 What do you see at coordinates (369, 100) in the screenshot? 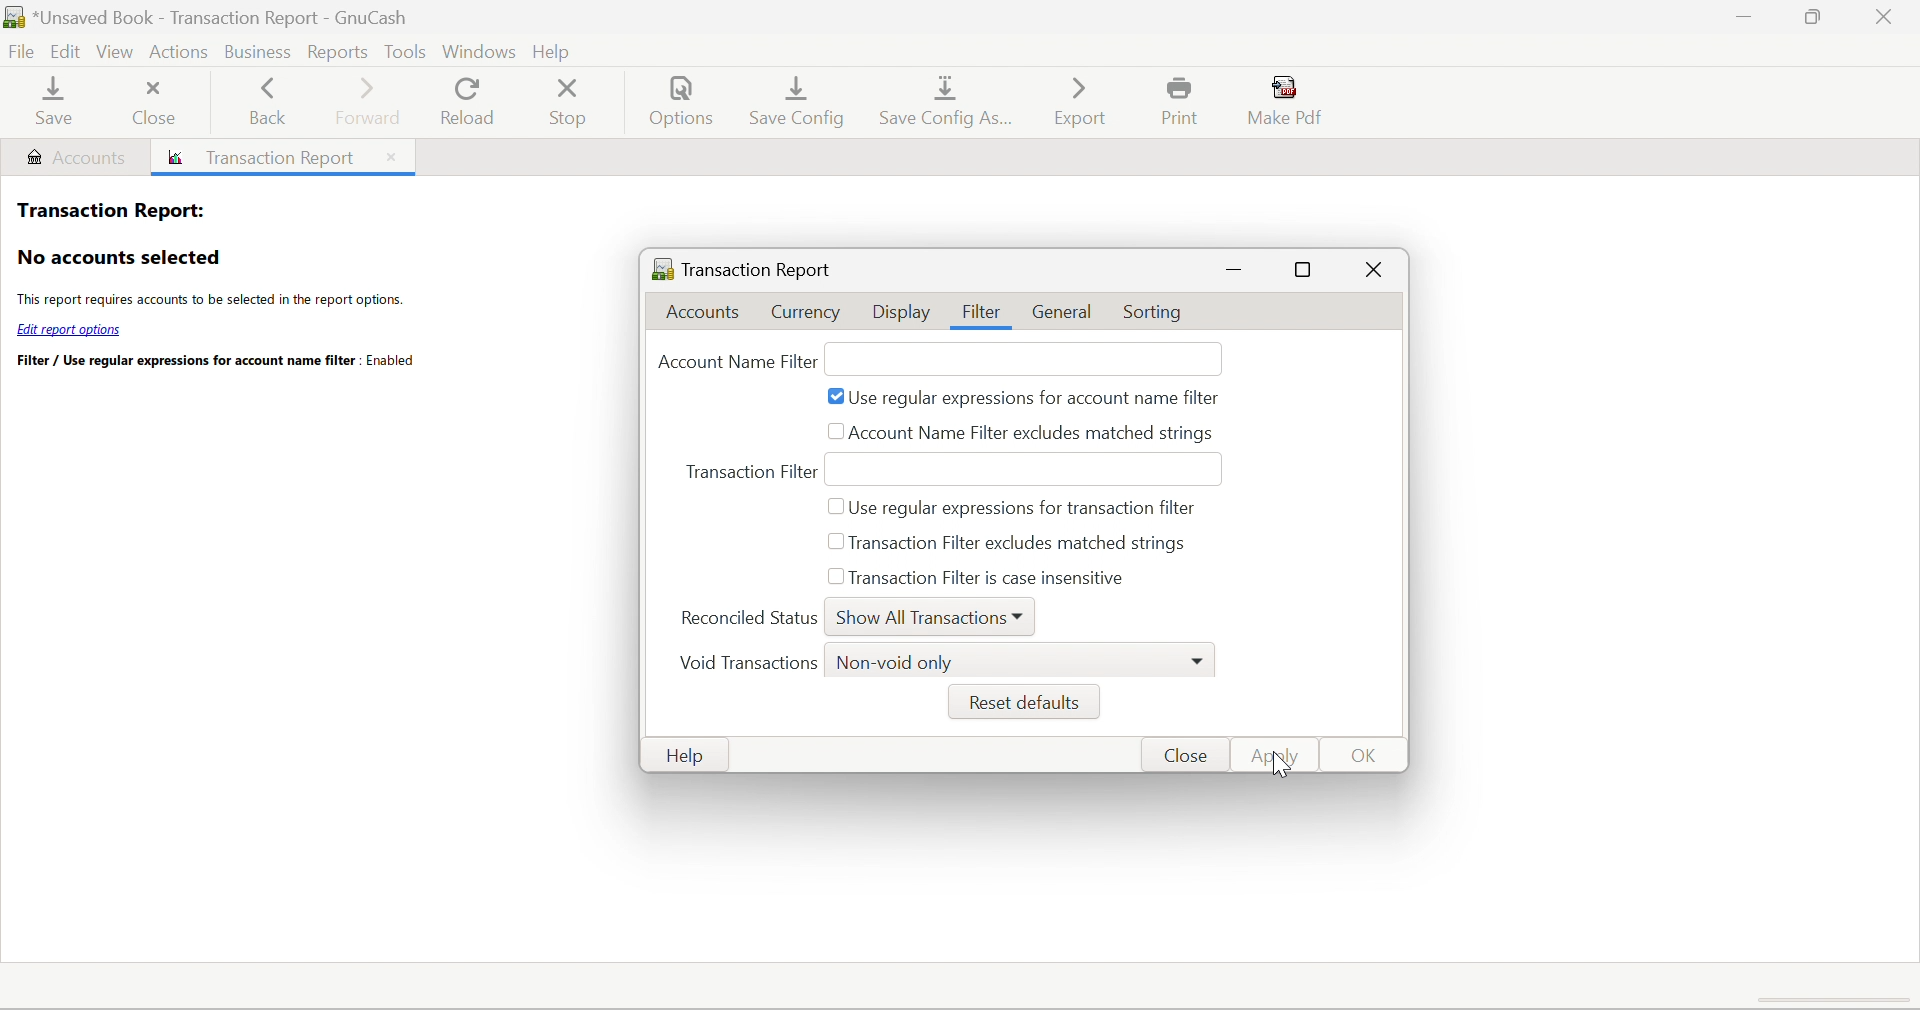
I see `Forward` at bounding box center [369, 100].